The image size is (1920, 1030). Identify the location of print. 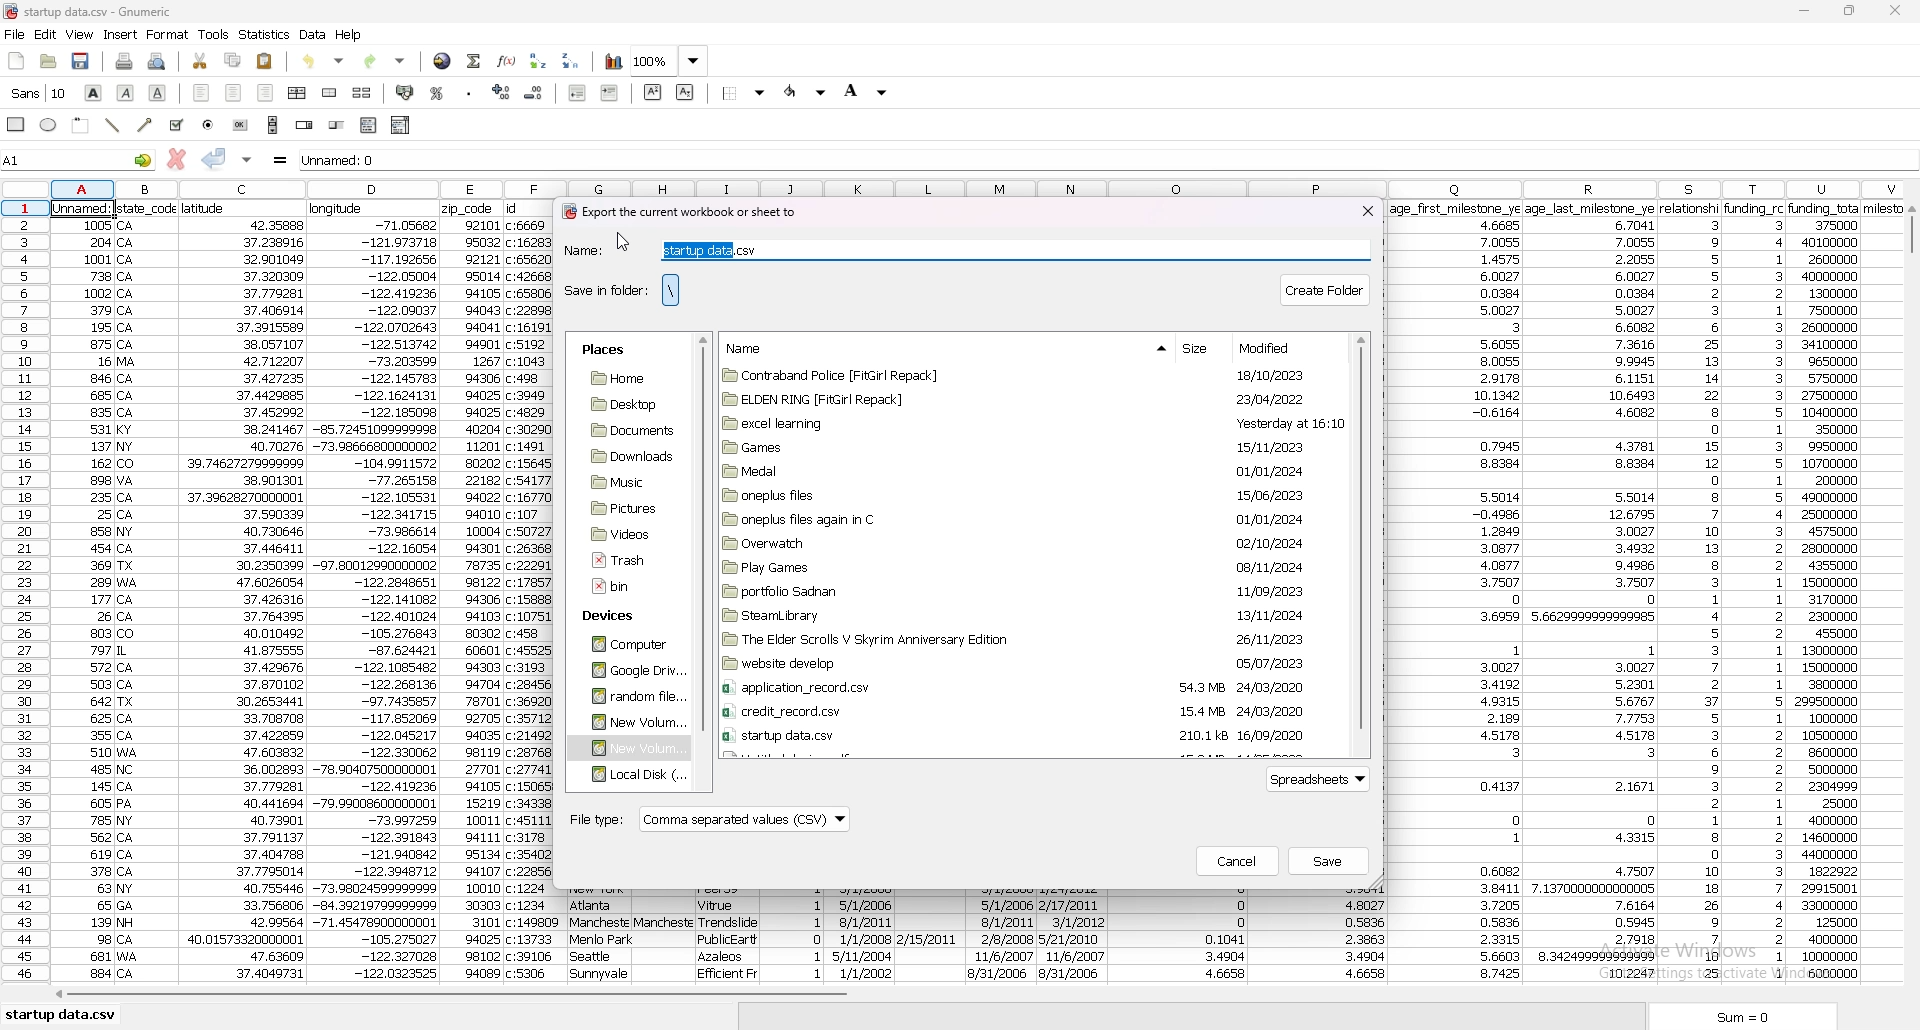
(123, 62).